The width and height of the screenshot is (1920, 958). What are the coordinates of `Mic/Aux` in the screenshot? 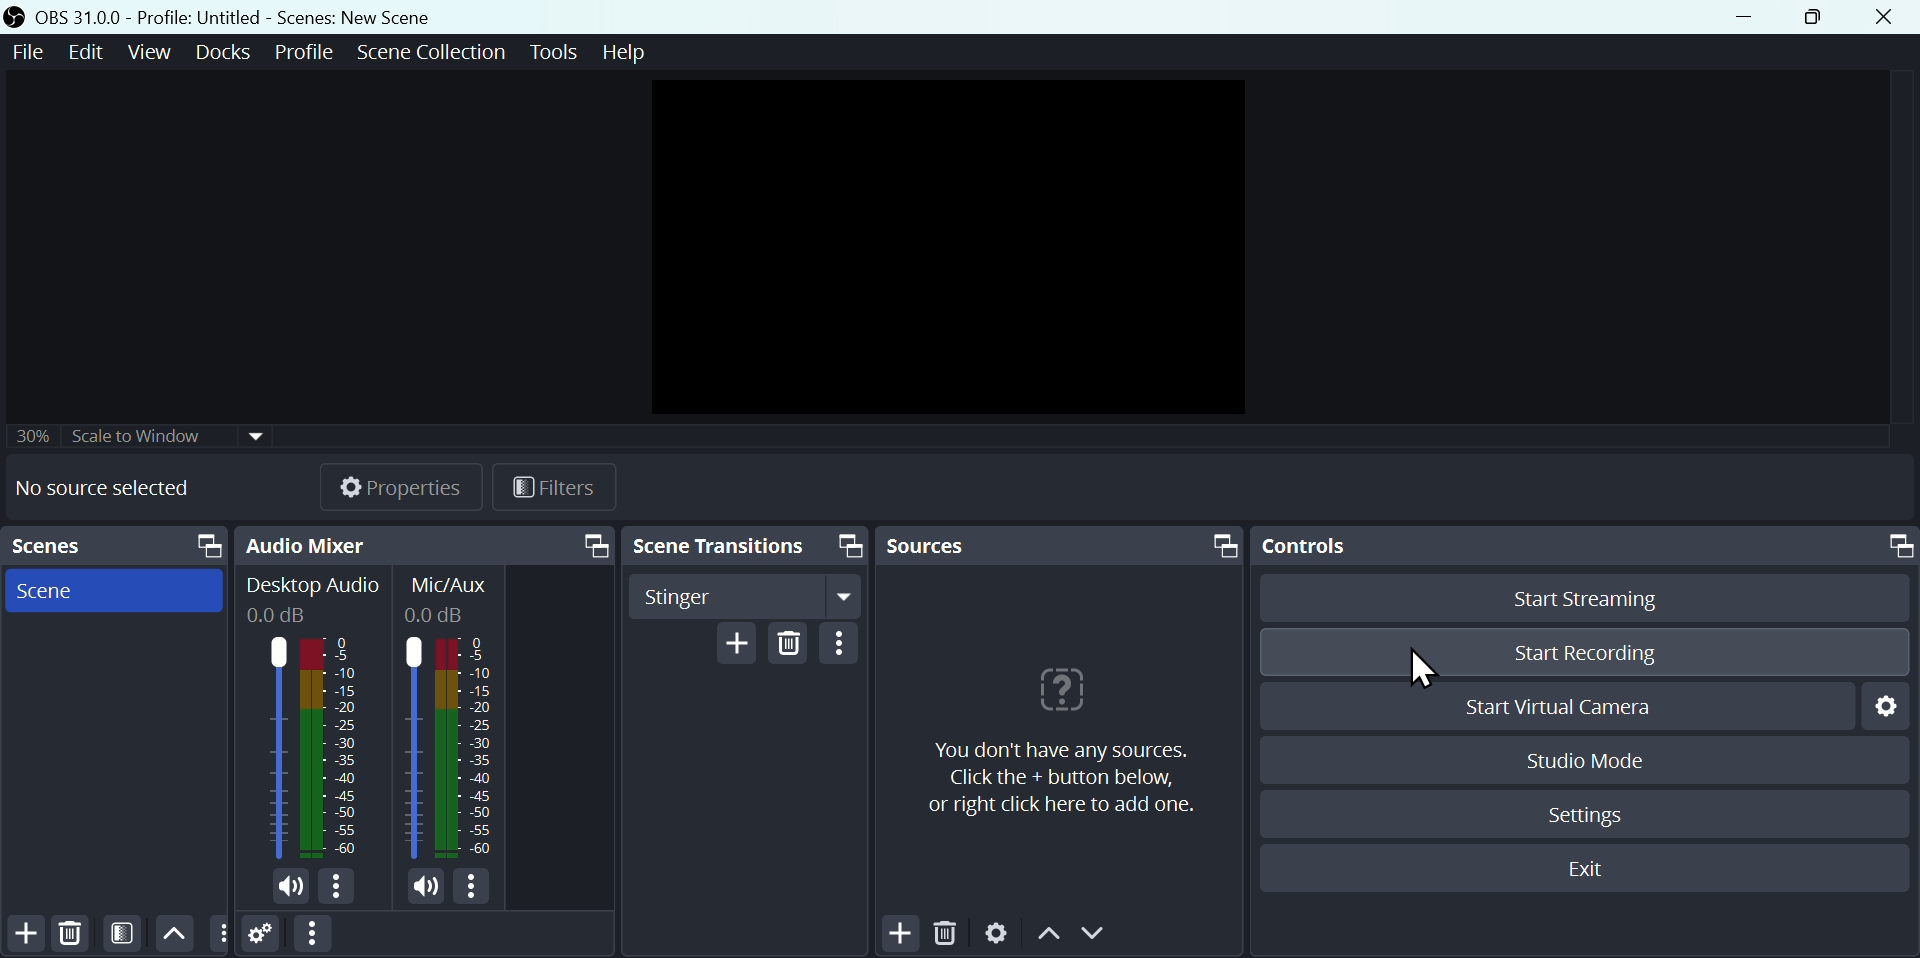 It's located at (456, 718).